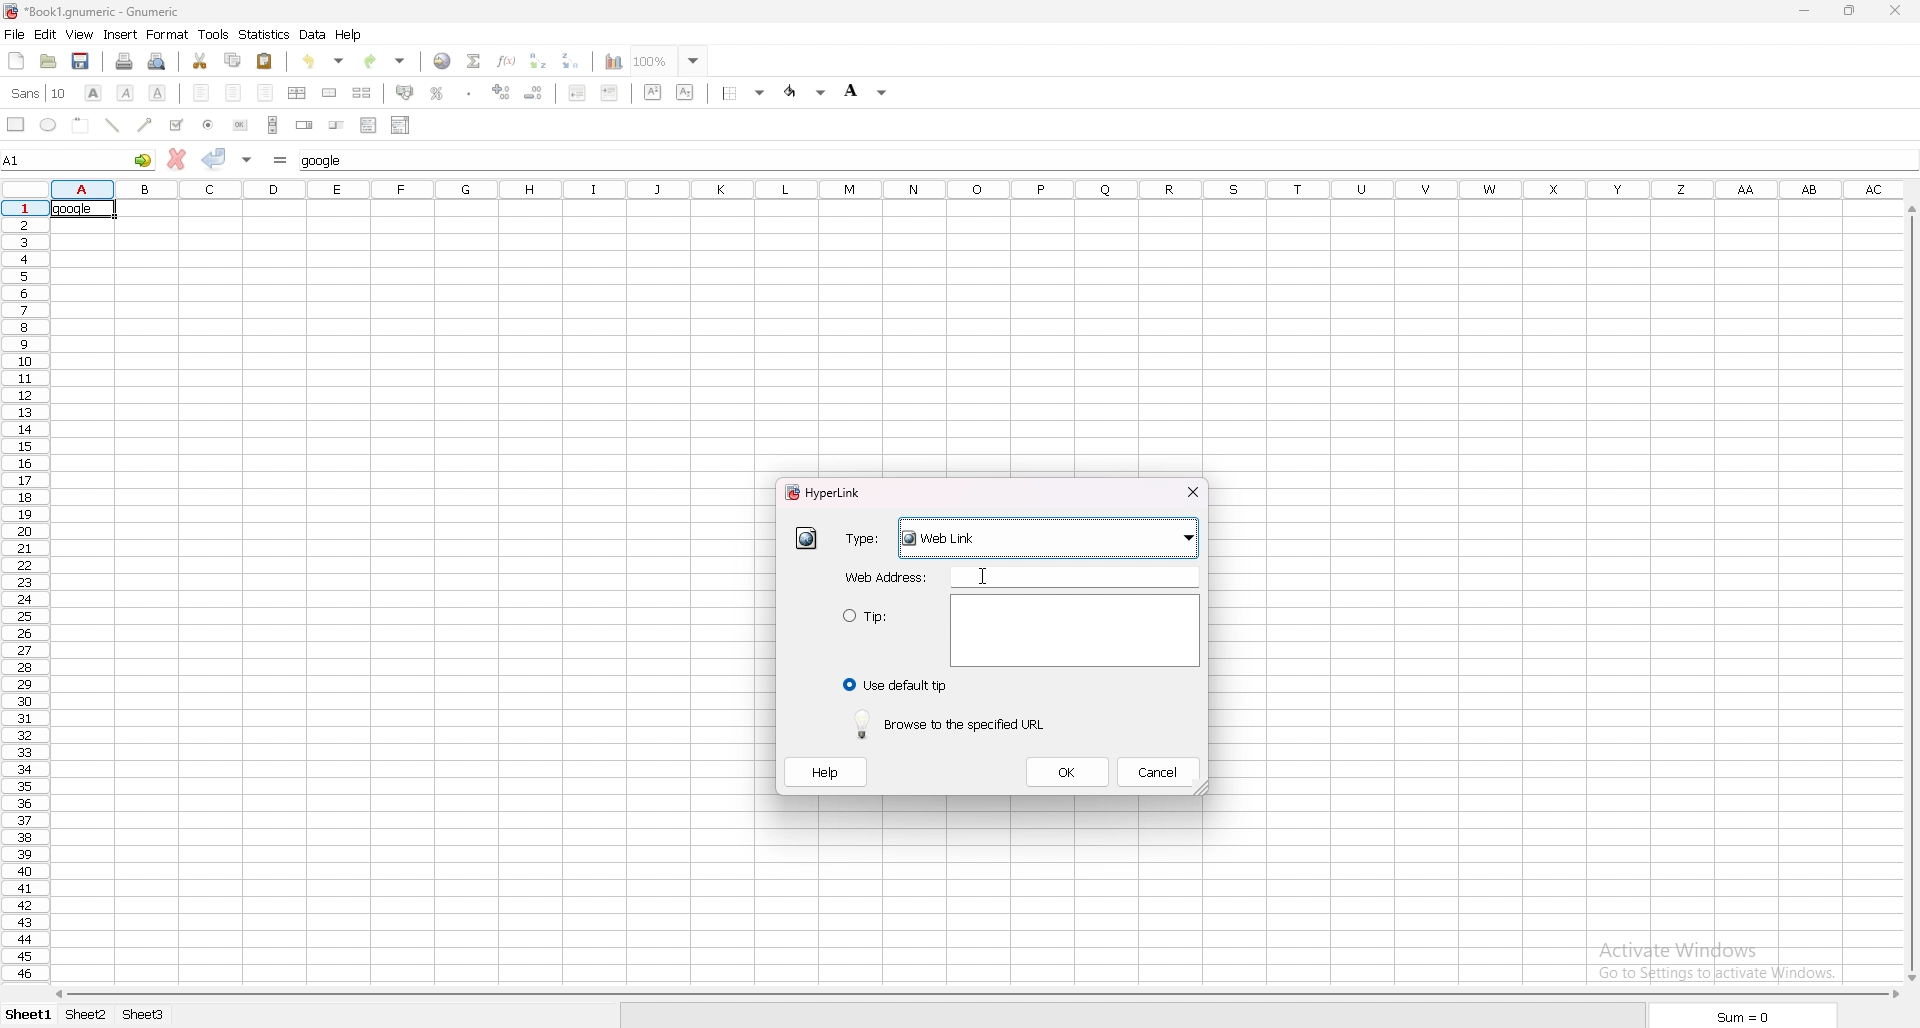  Describe the element at coordinates (868, 91) in the screenshot. I see `background` at that location.